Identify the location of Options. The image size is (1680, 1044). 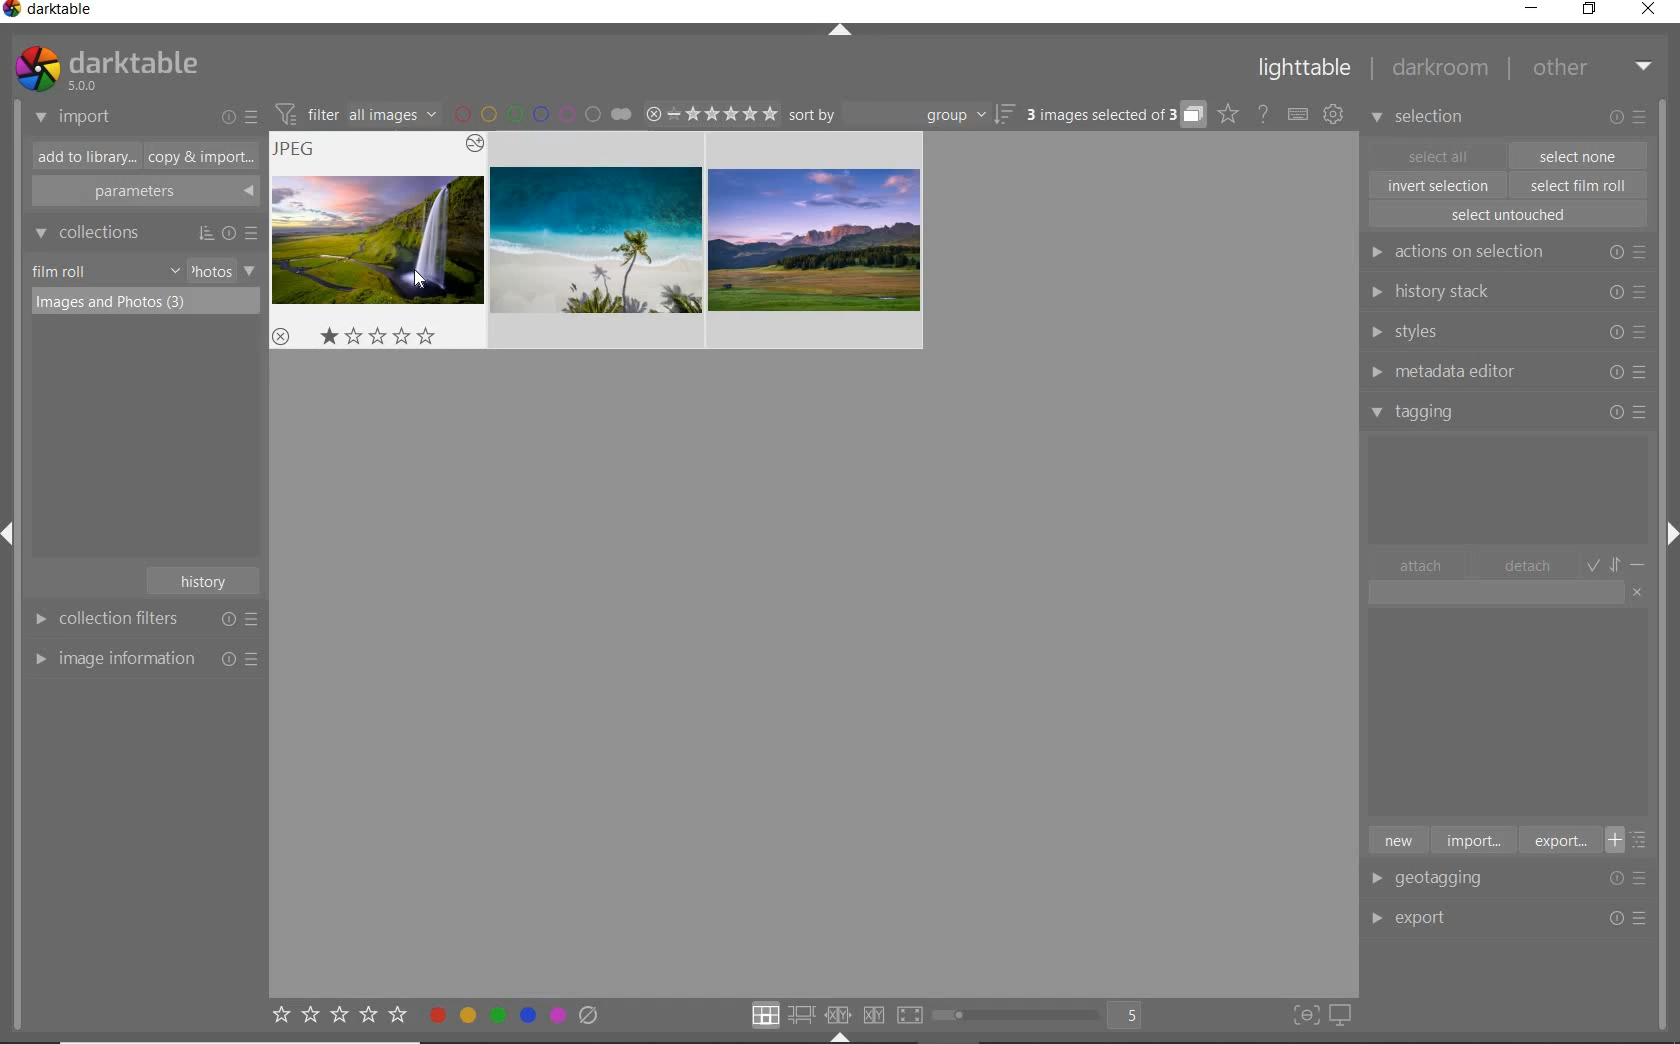
(1634, 878).